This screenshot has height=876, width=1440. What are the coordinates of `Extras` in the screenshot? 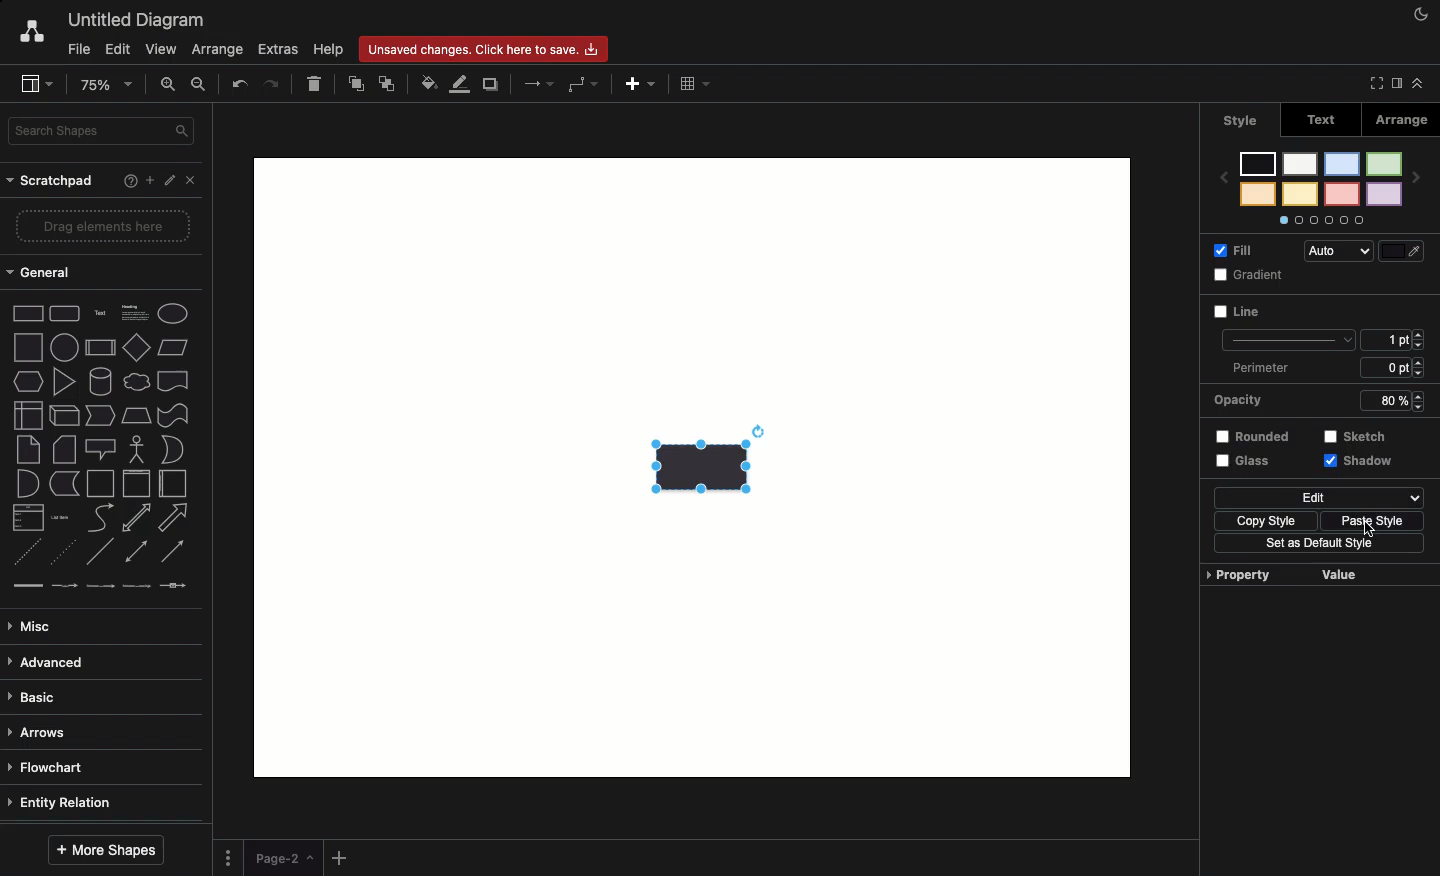 It's located at (276, 49).